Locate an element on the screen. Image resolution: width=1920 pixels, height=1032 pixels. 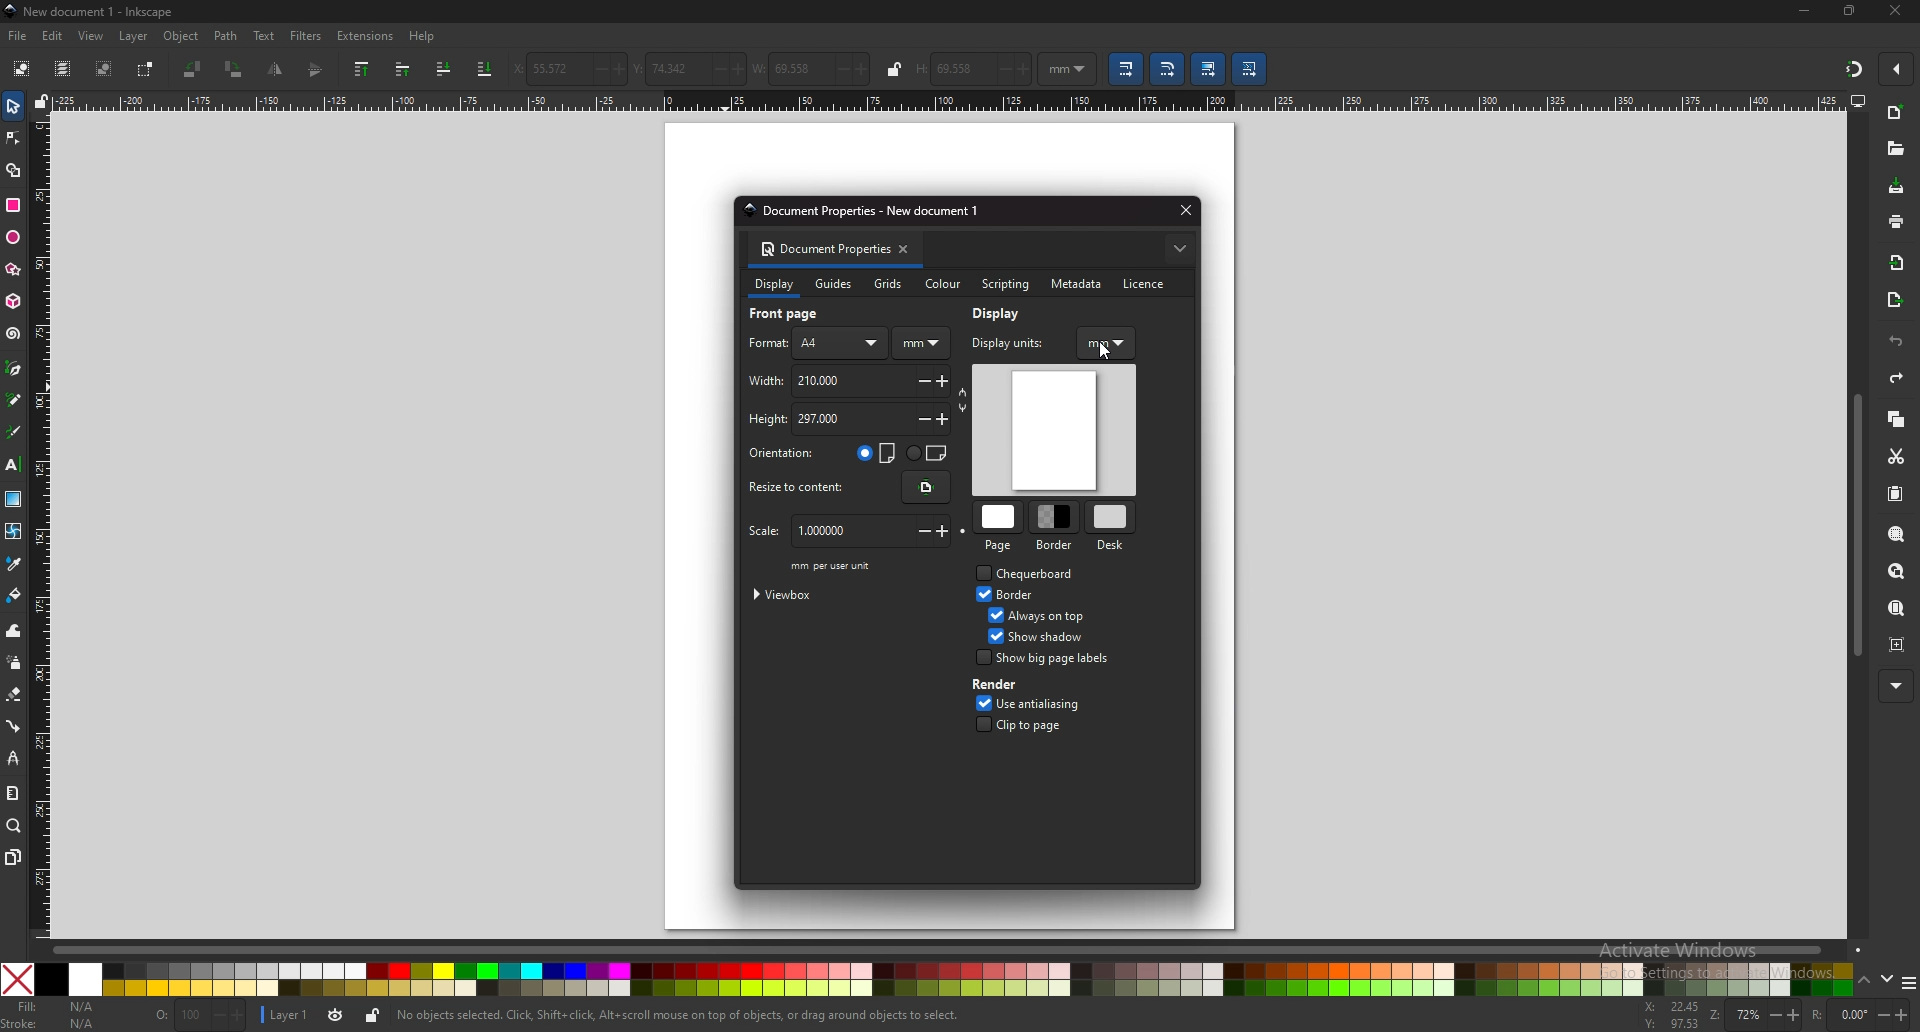
lpe is located at coordinates (12, 759).